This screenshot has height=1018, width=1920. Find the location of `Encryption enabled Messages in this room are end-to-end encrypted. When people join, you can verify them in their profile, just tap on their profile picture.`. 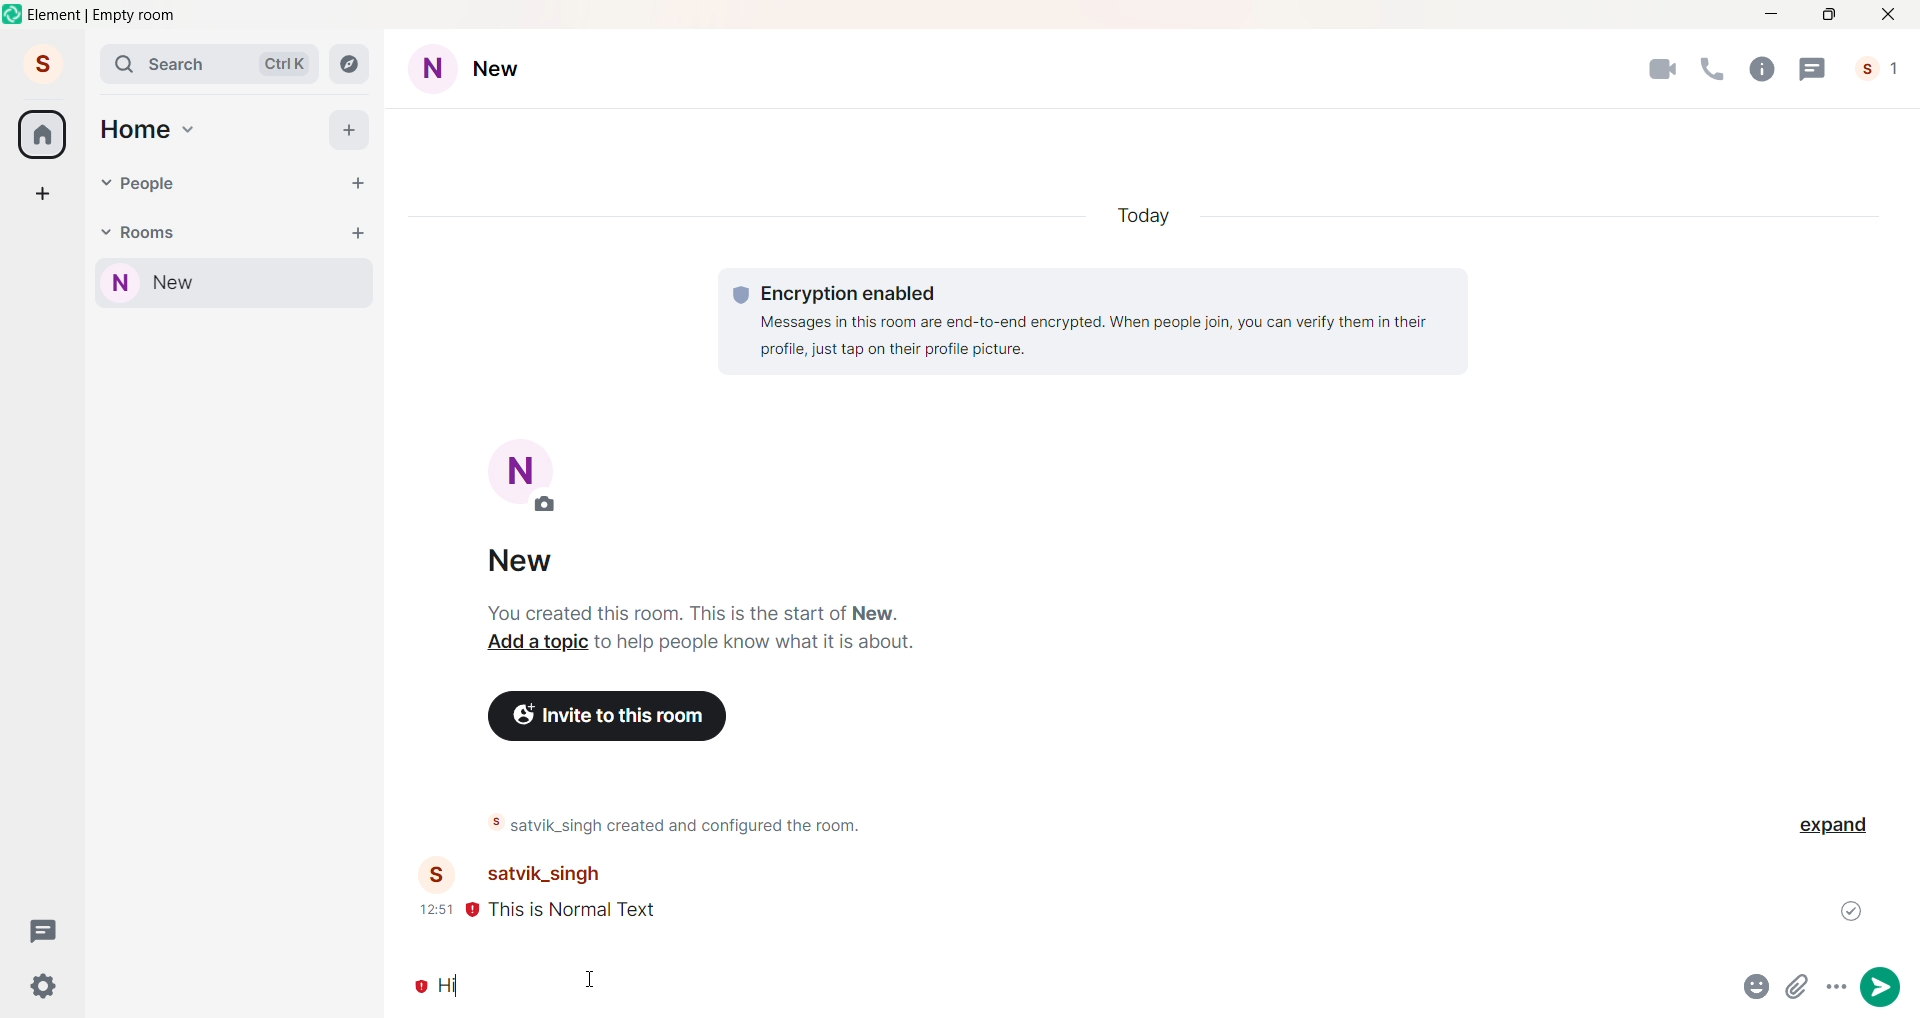

Encryption enabled Messages in this room are end-to-end encrypted. When people join, you can verify them in their profile, just tap on their profile picture. is located at coordinates (1094, 319).